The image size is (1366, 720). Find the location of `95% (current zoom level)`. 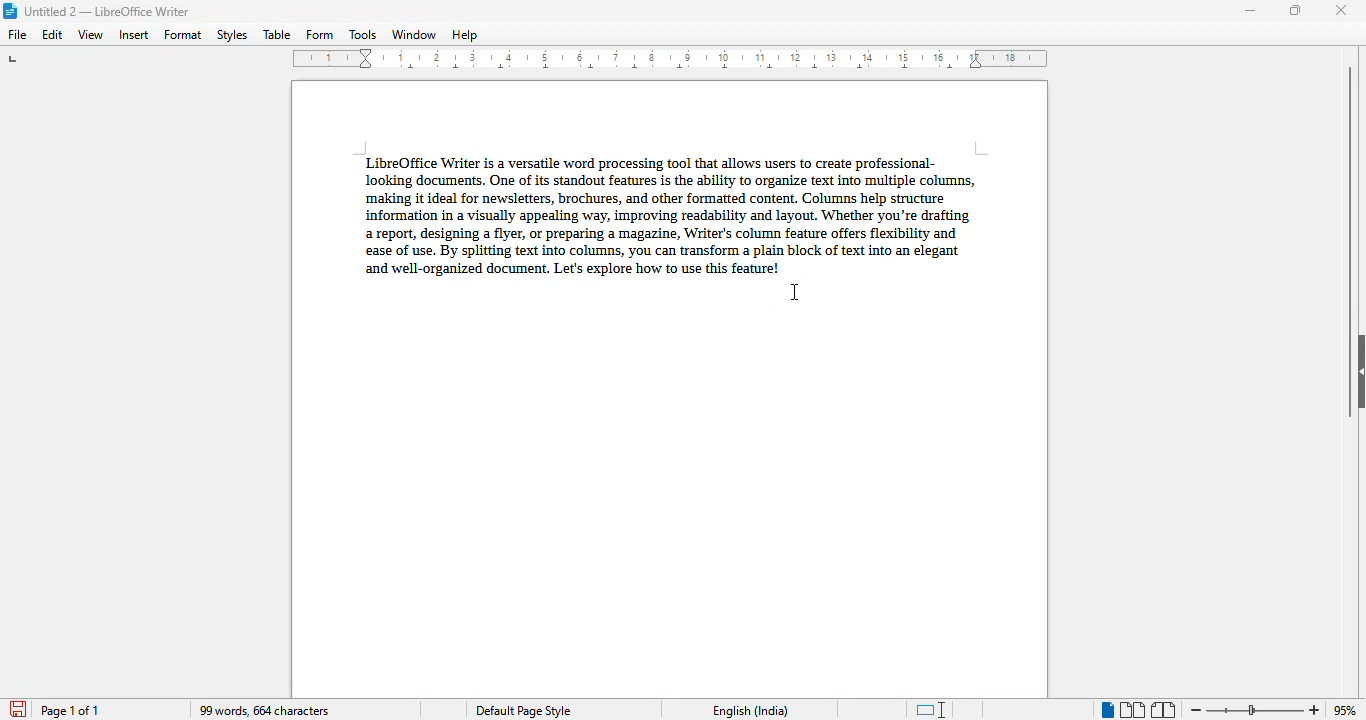

95% (current zoom level) is located at coordinates (1347, 709).